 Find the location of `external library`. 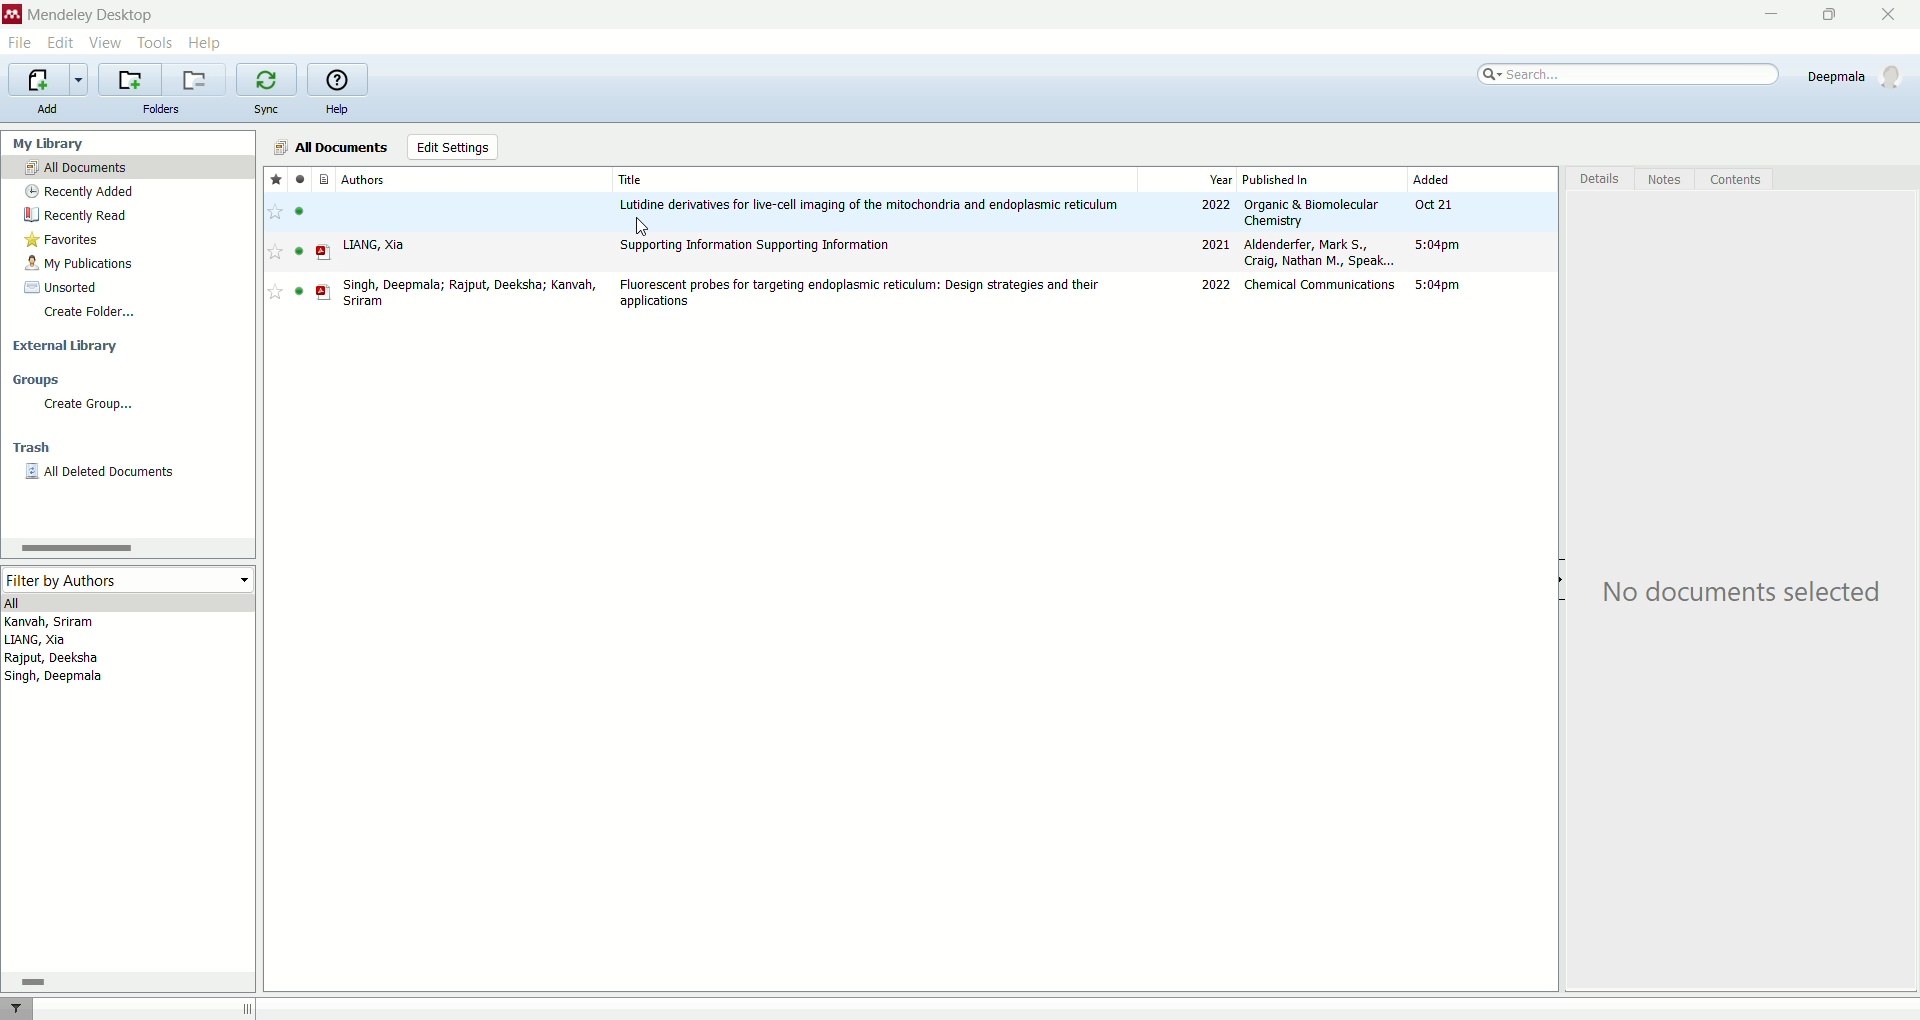

external library is located at coordinates (66, 344).